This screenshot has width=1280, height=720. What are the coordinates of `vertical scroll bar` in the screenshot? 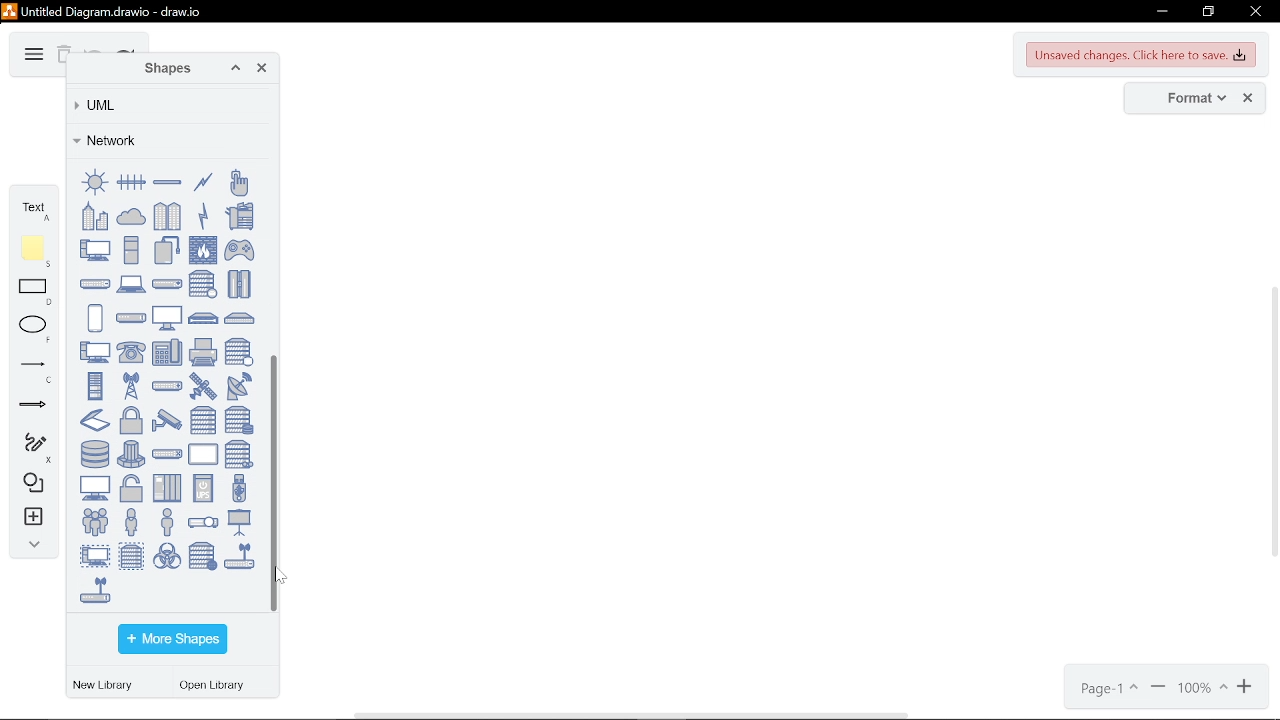 It's located at (1272, 424).